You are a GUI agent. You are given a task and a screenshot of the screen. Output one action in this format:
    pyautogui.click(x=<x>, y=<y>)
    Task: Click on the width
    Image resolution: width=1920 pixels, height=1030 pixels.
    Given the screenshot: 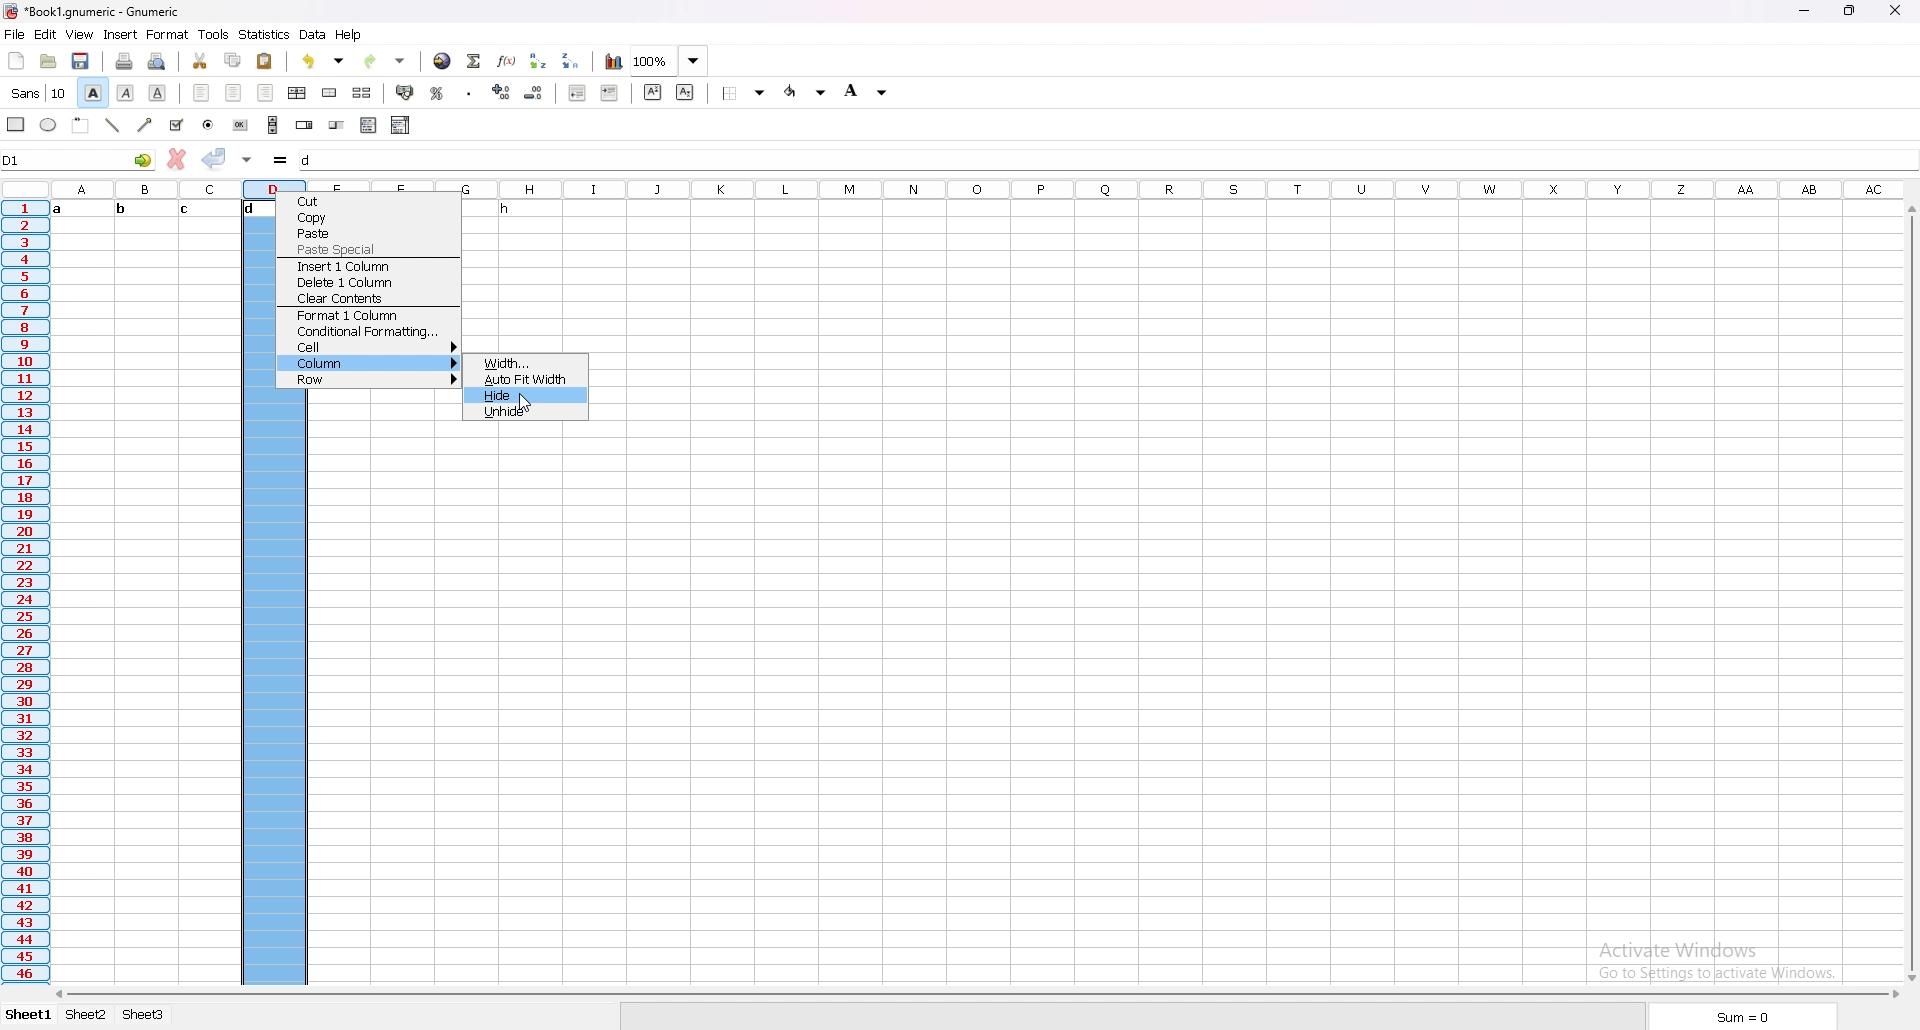 What is the action you would take?
    pyautogui.click(x=526, y=363)
    